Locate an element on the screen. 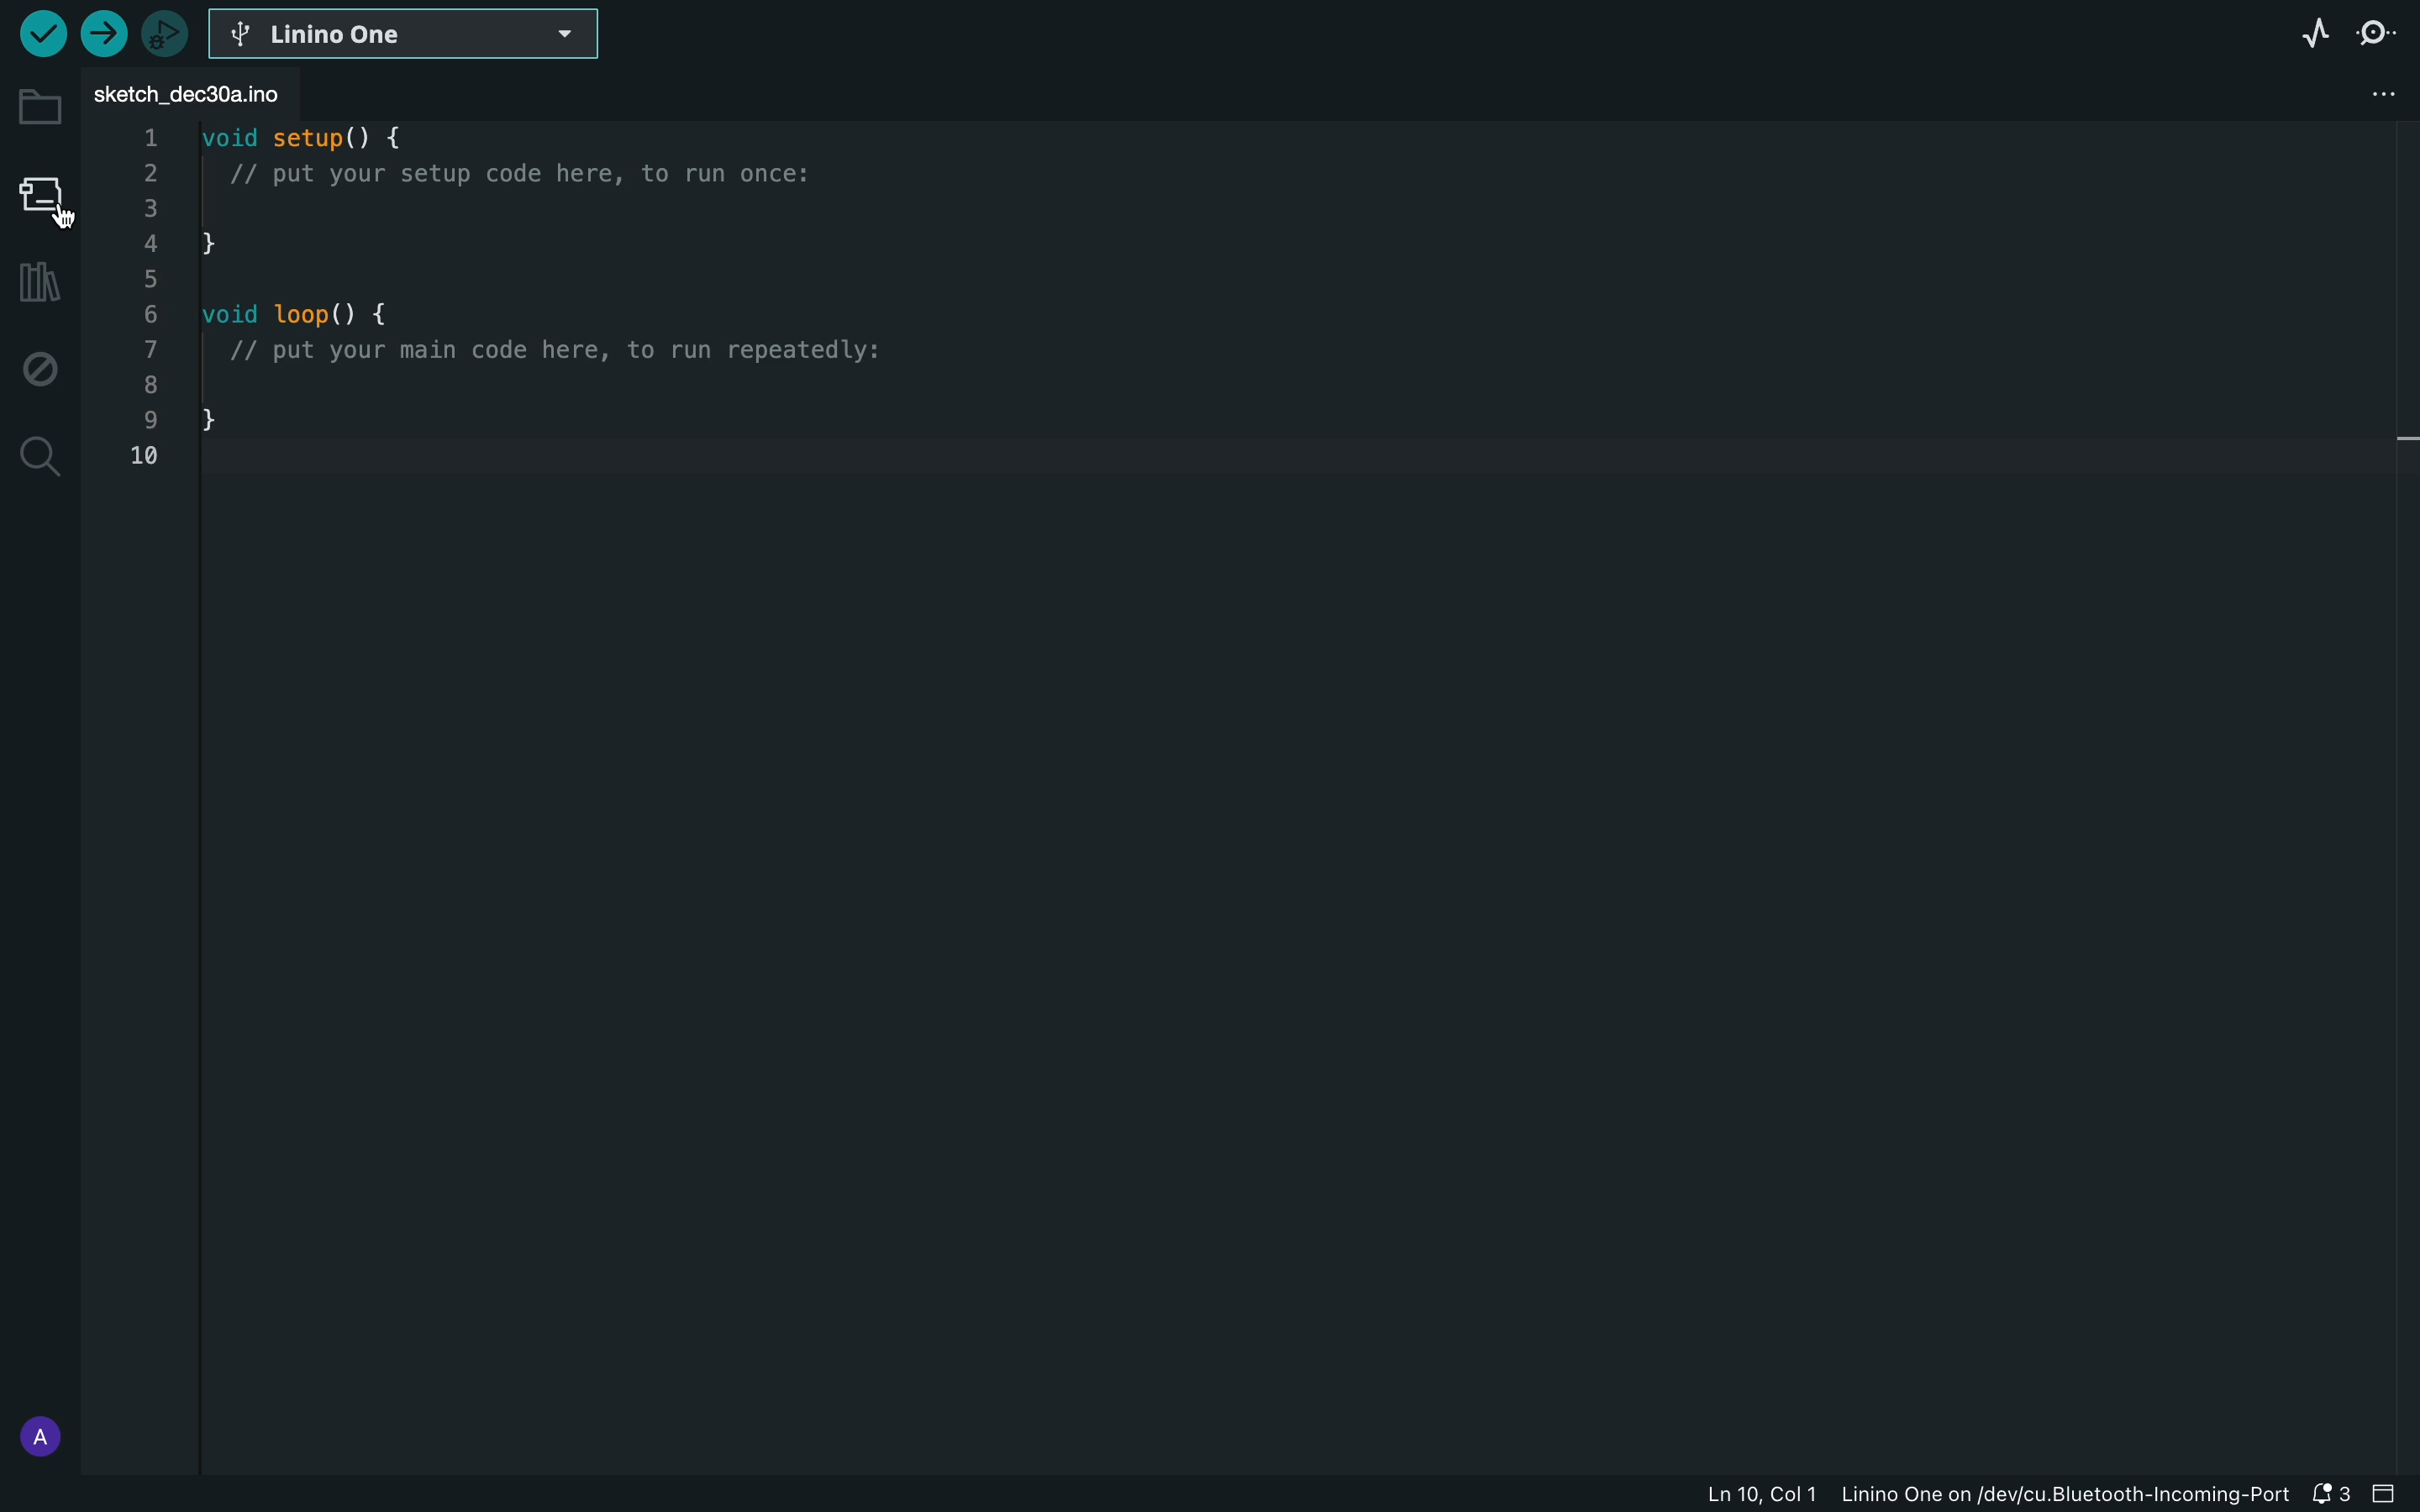 The image size is (2420, 1512). folder is located at coordinates (38, 103).